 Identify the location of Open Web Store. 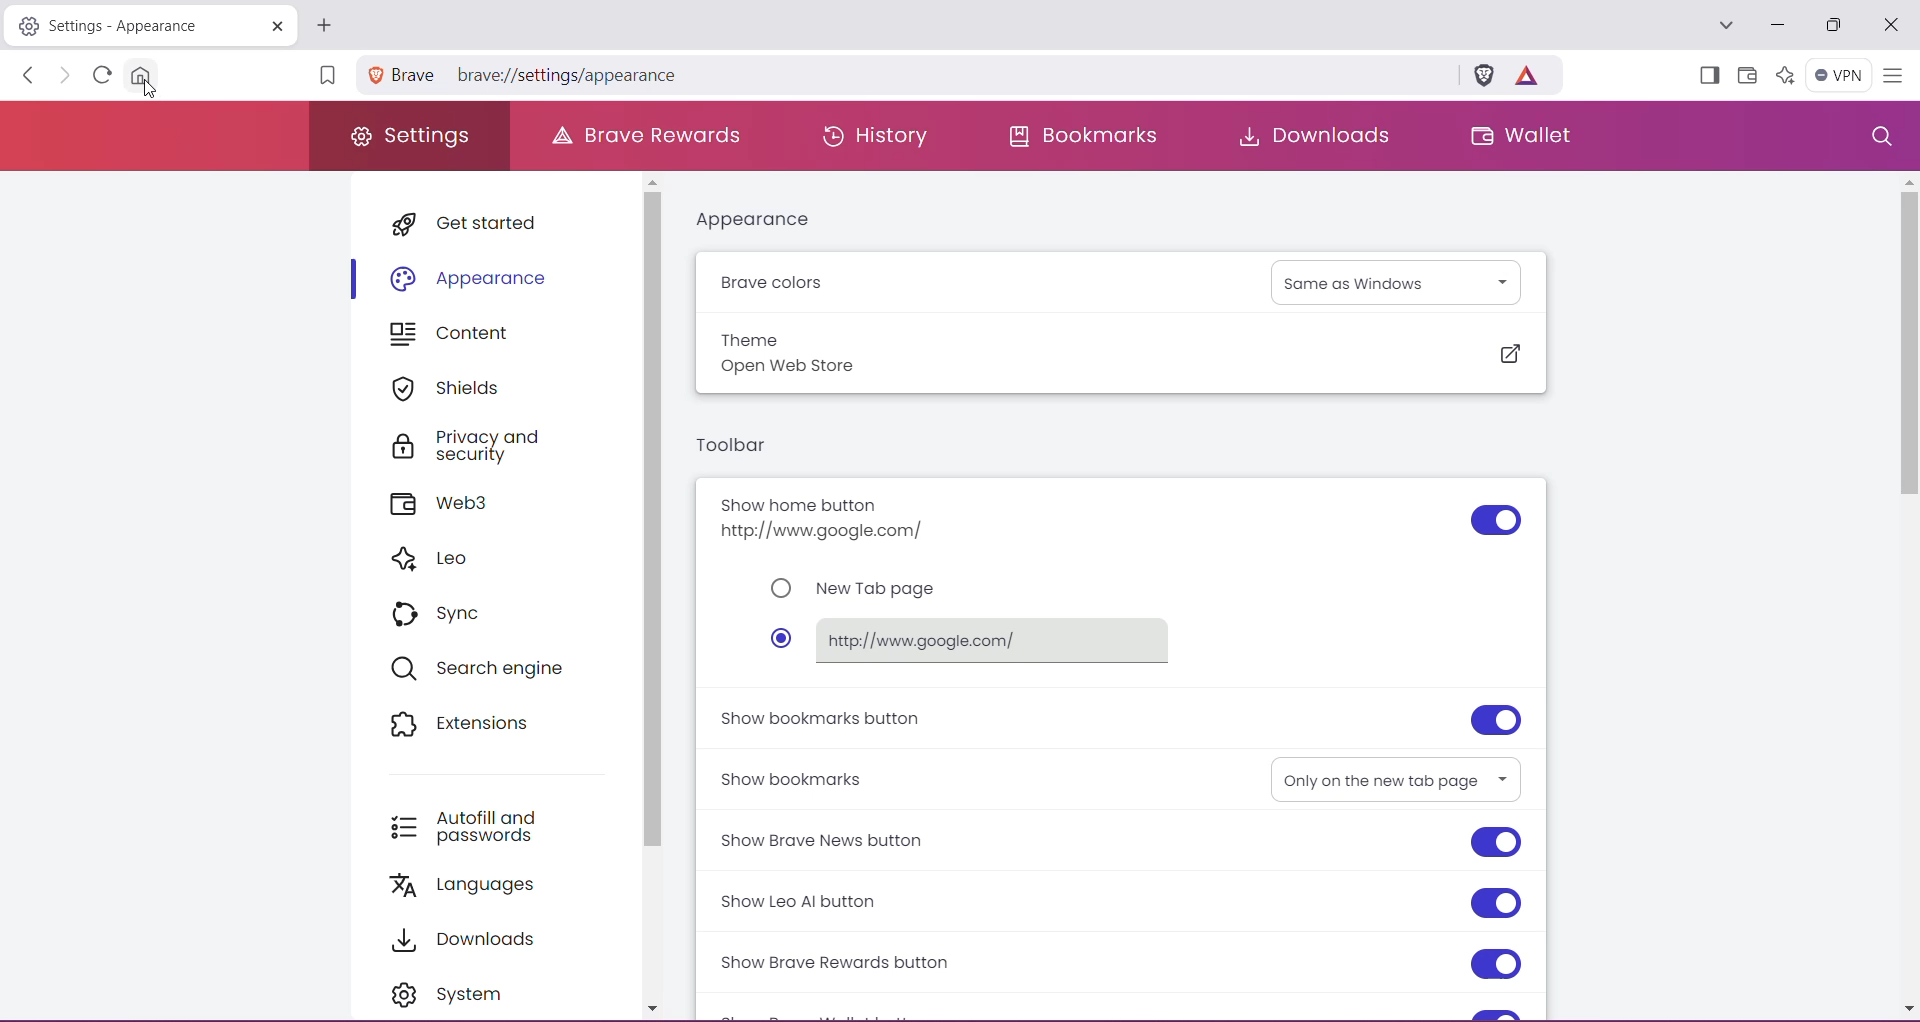
(804, 369).